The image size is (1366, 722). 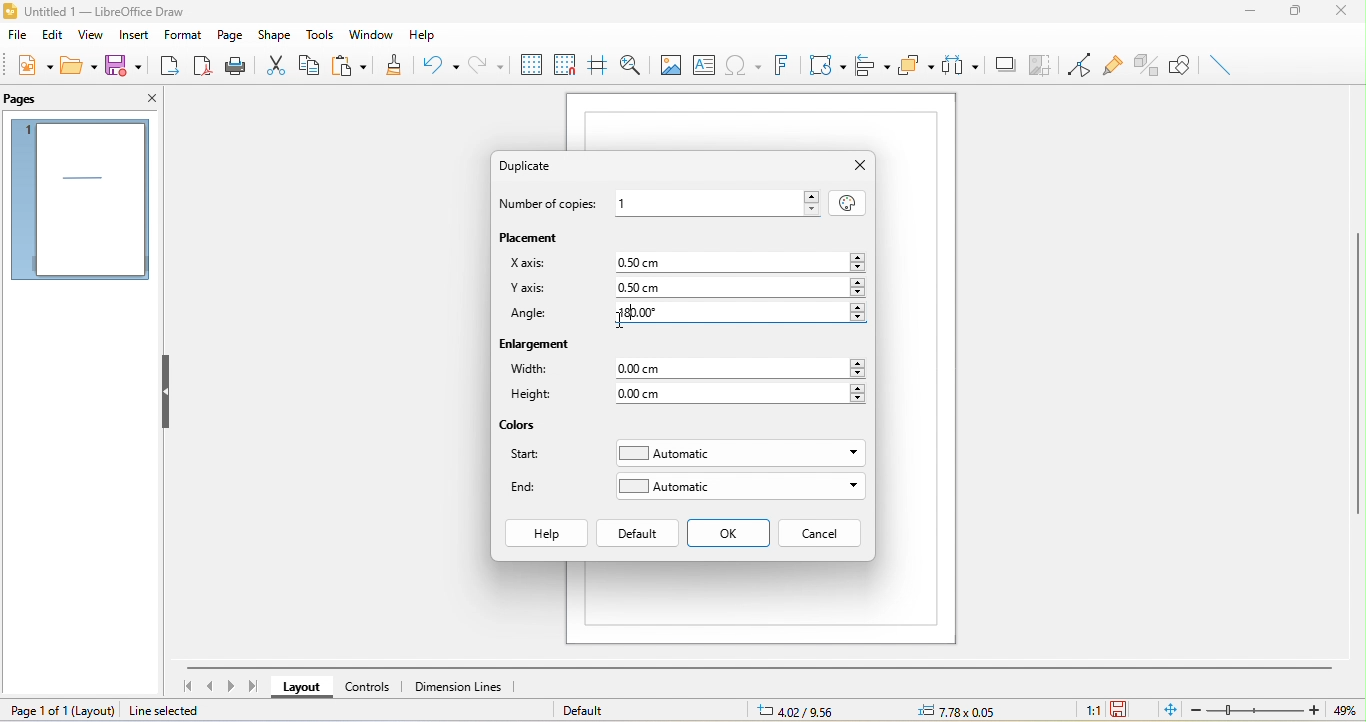 What do you see at coordinates (622, 319) in the screenshot?
I see `cursor movement` at bounding box center [622, 319].